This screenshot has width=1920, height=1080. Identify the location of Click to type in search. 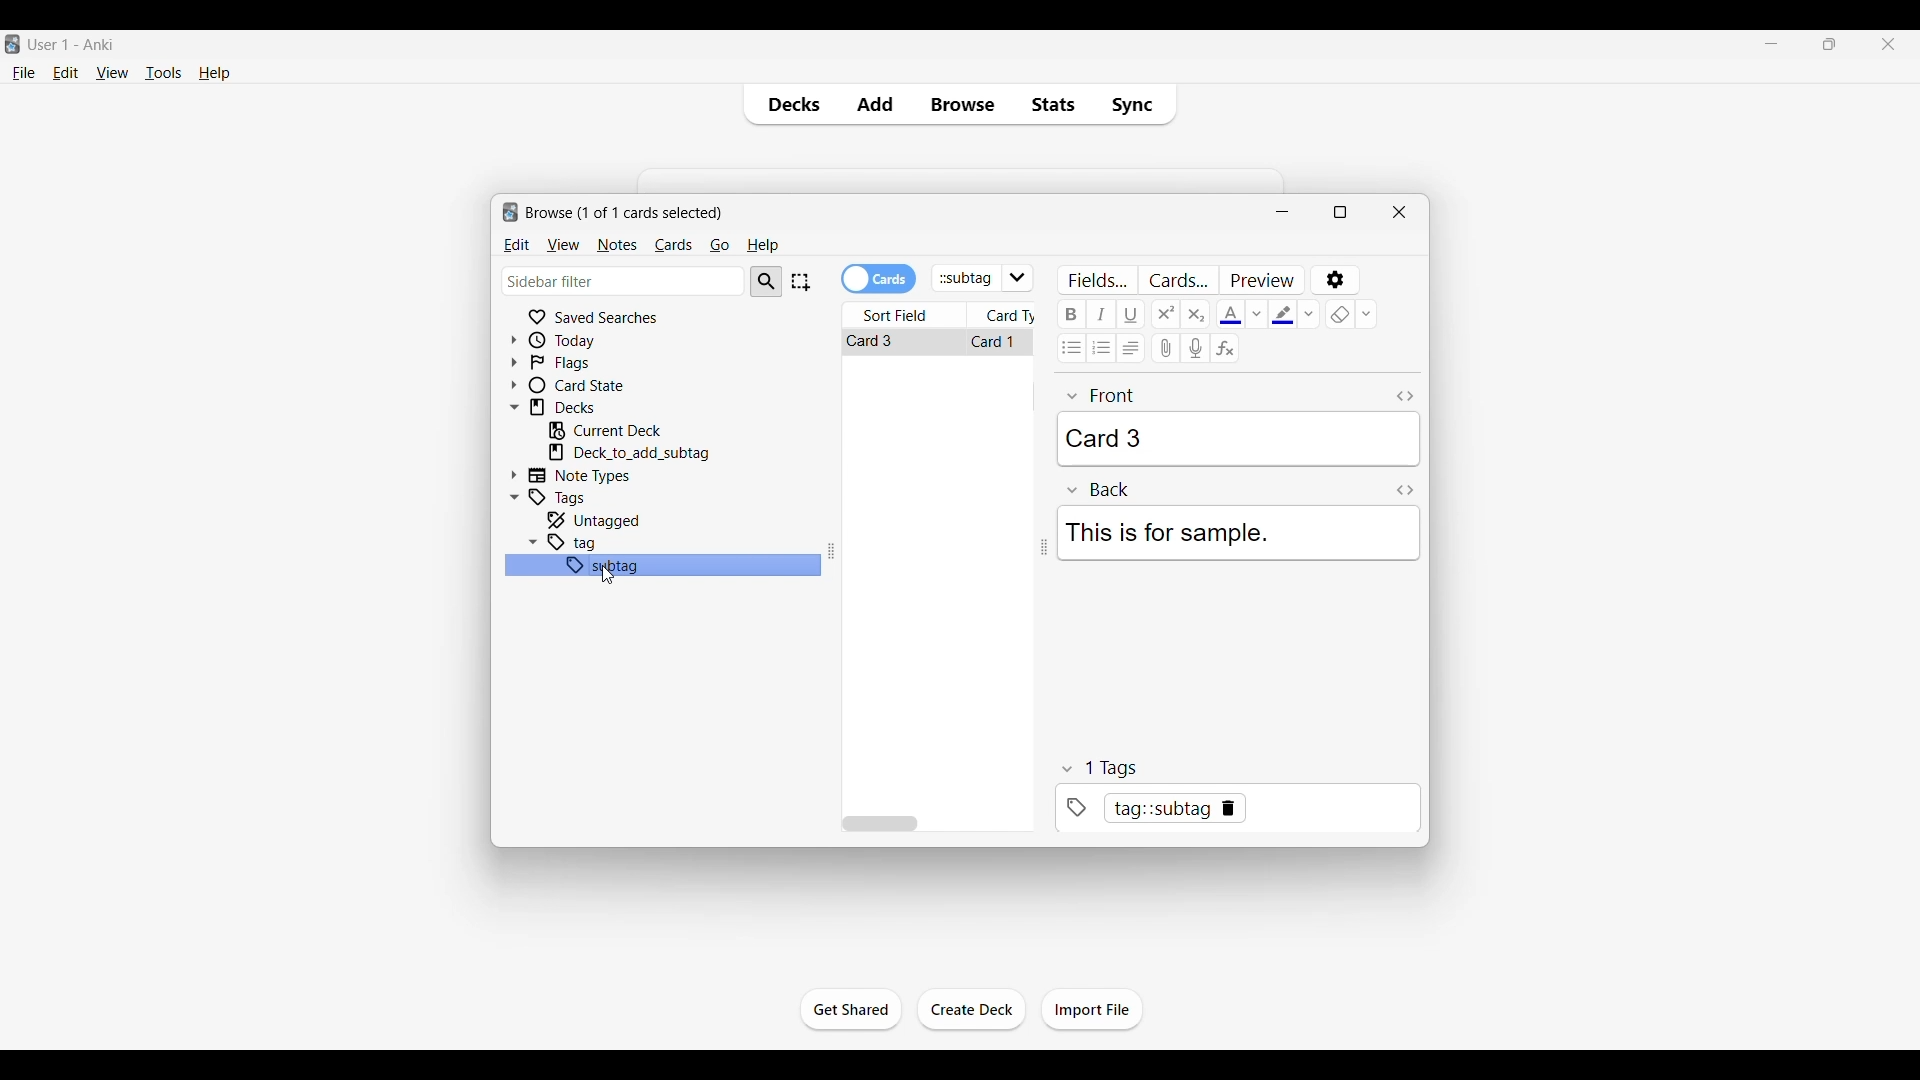
(625, 280).